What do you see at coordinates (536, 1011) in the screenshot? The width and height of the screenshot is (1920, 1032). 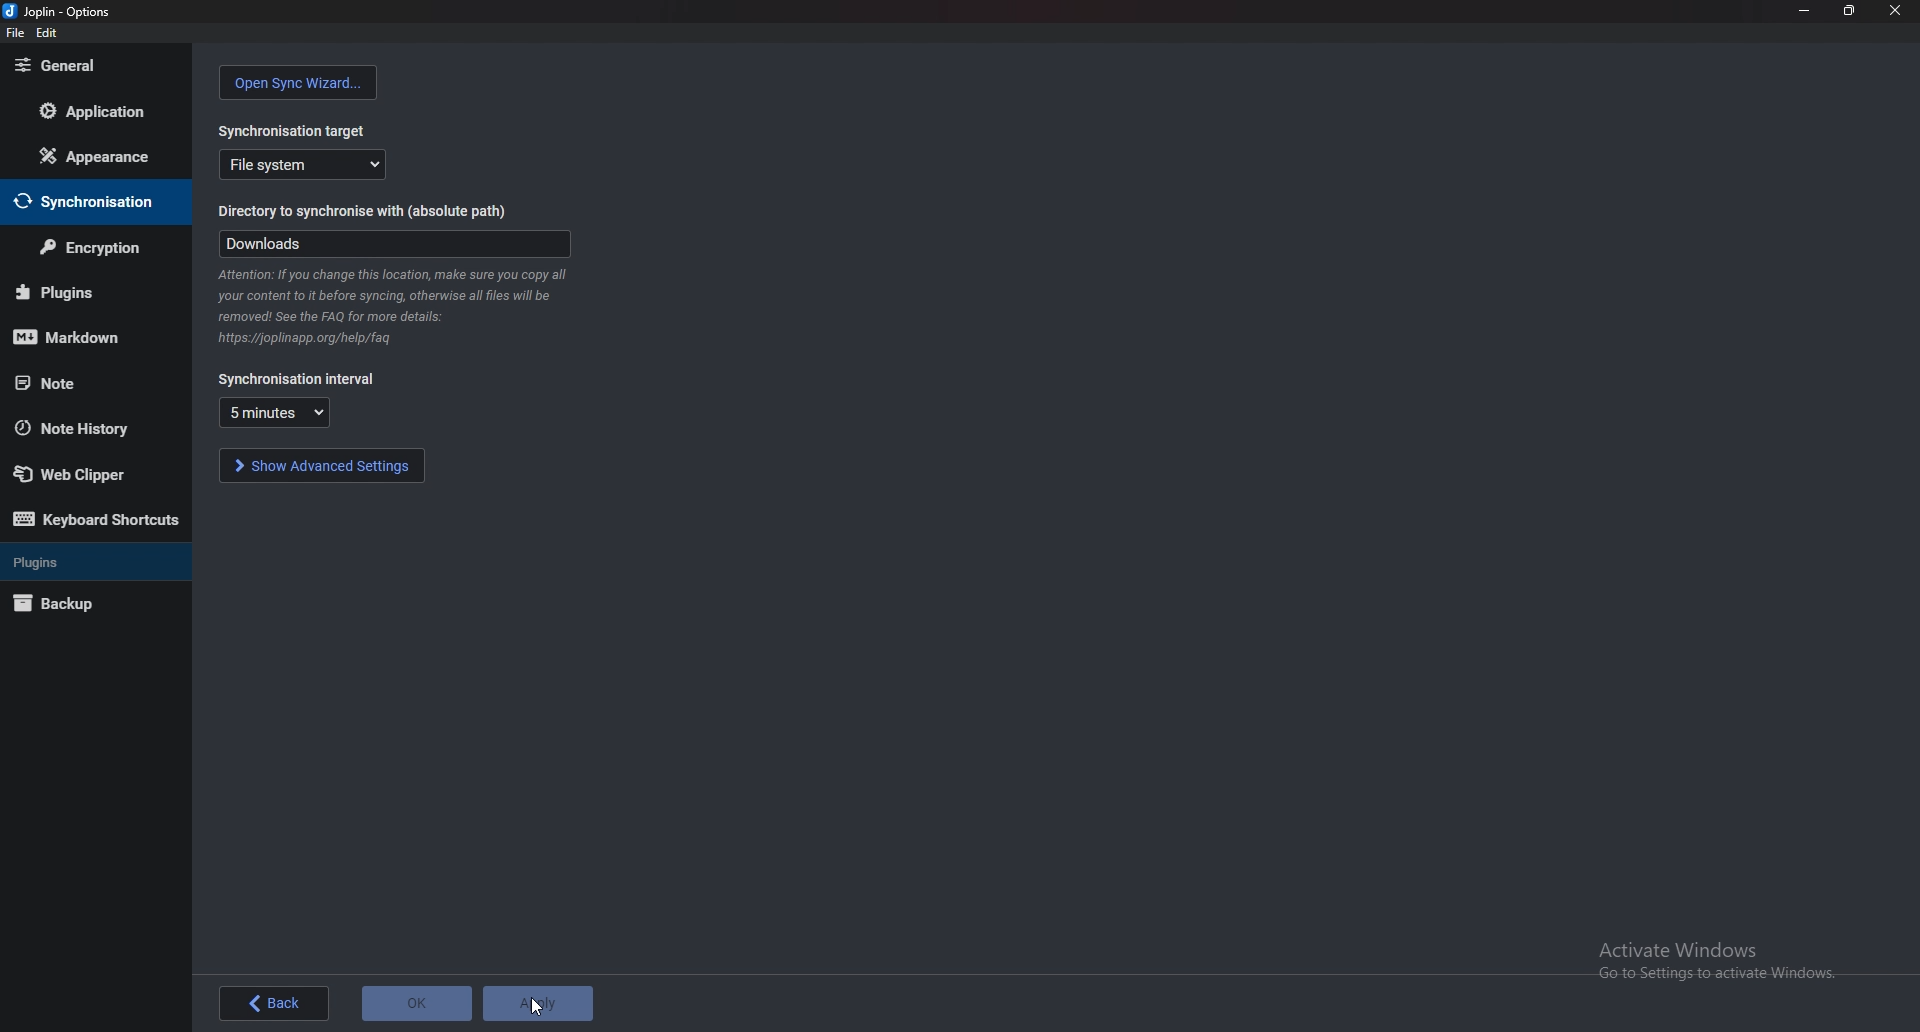 I see `Cursor` at bounding box center [536, 1011].